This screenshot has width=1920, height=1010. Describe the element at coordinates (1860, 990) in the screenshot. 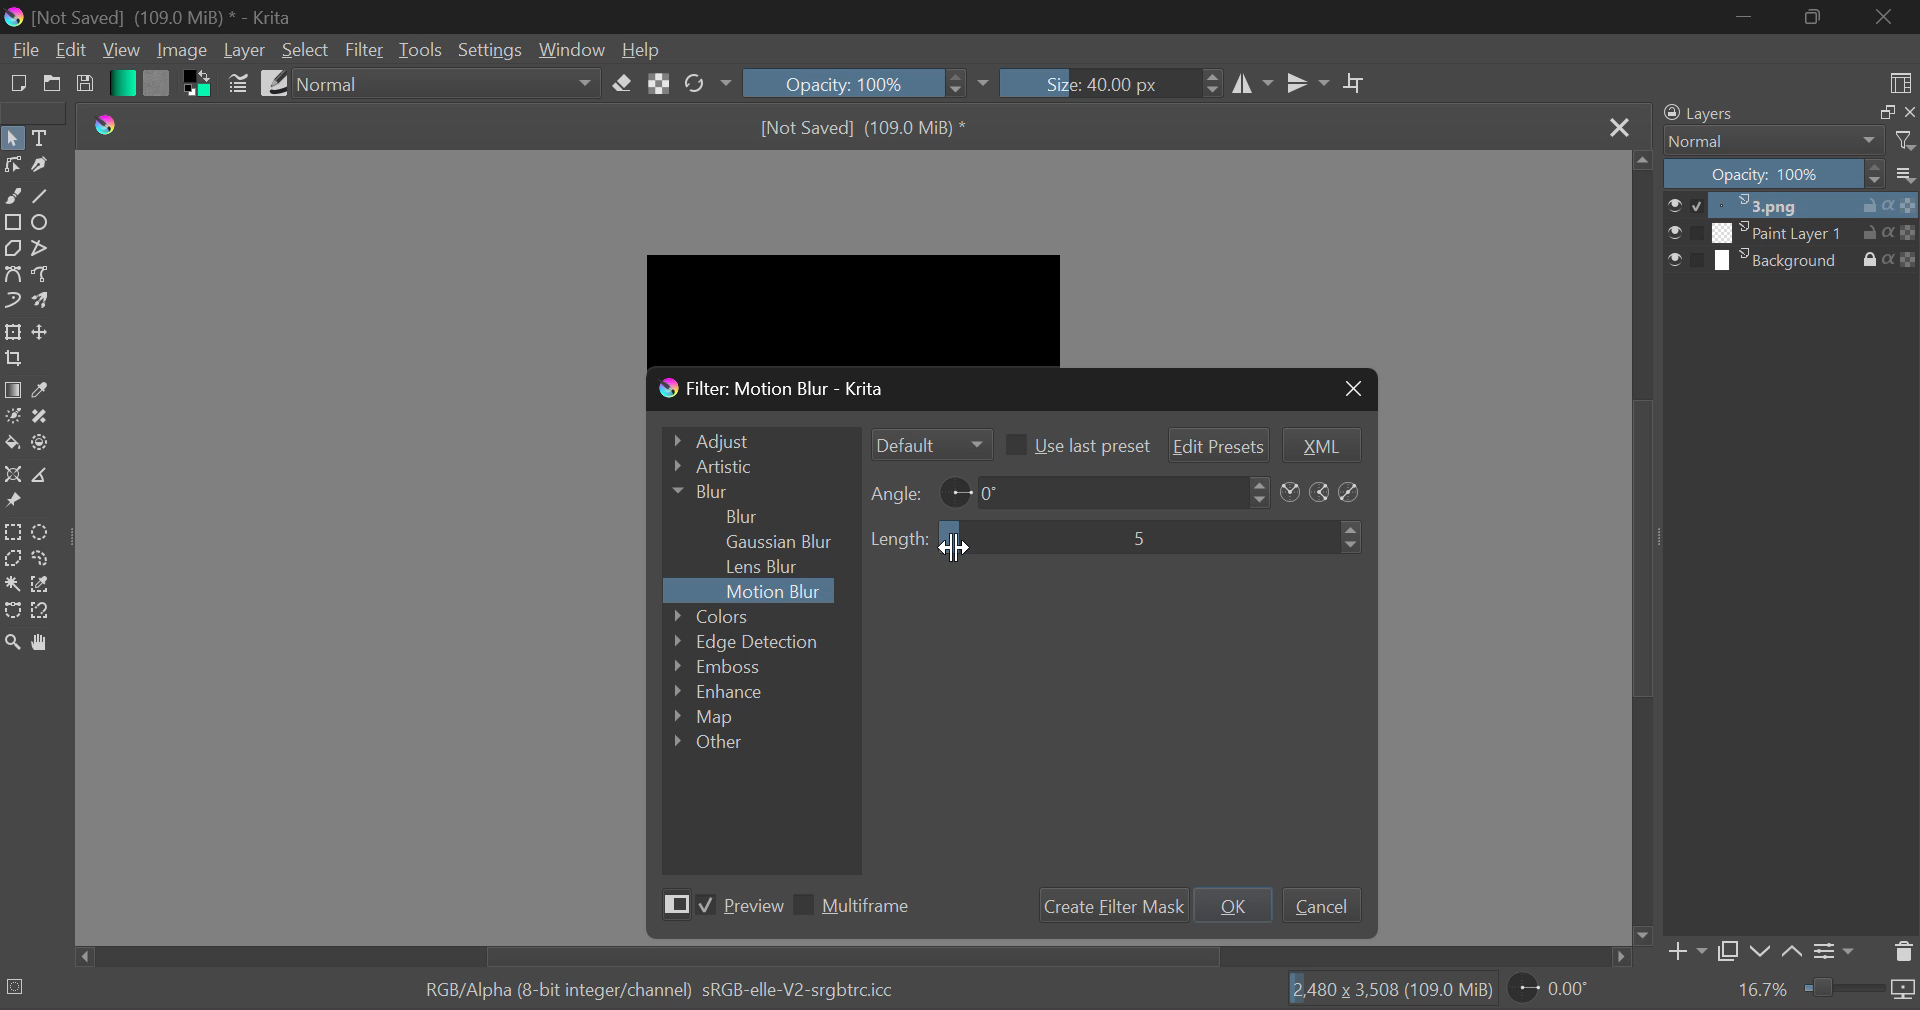

I see `zoom slider` at that location.